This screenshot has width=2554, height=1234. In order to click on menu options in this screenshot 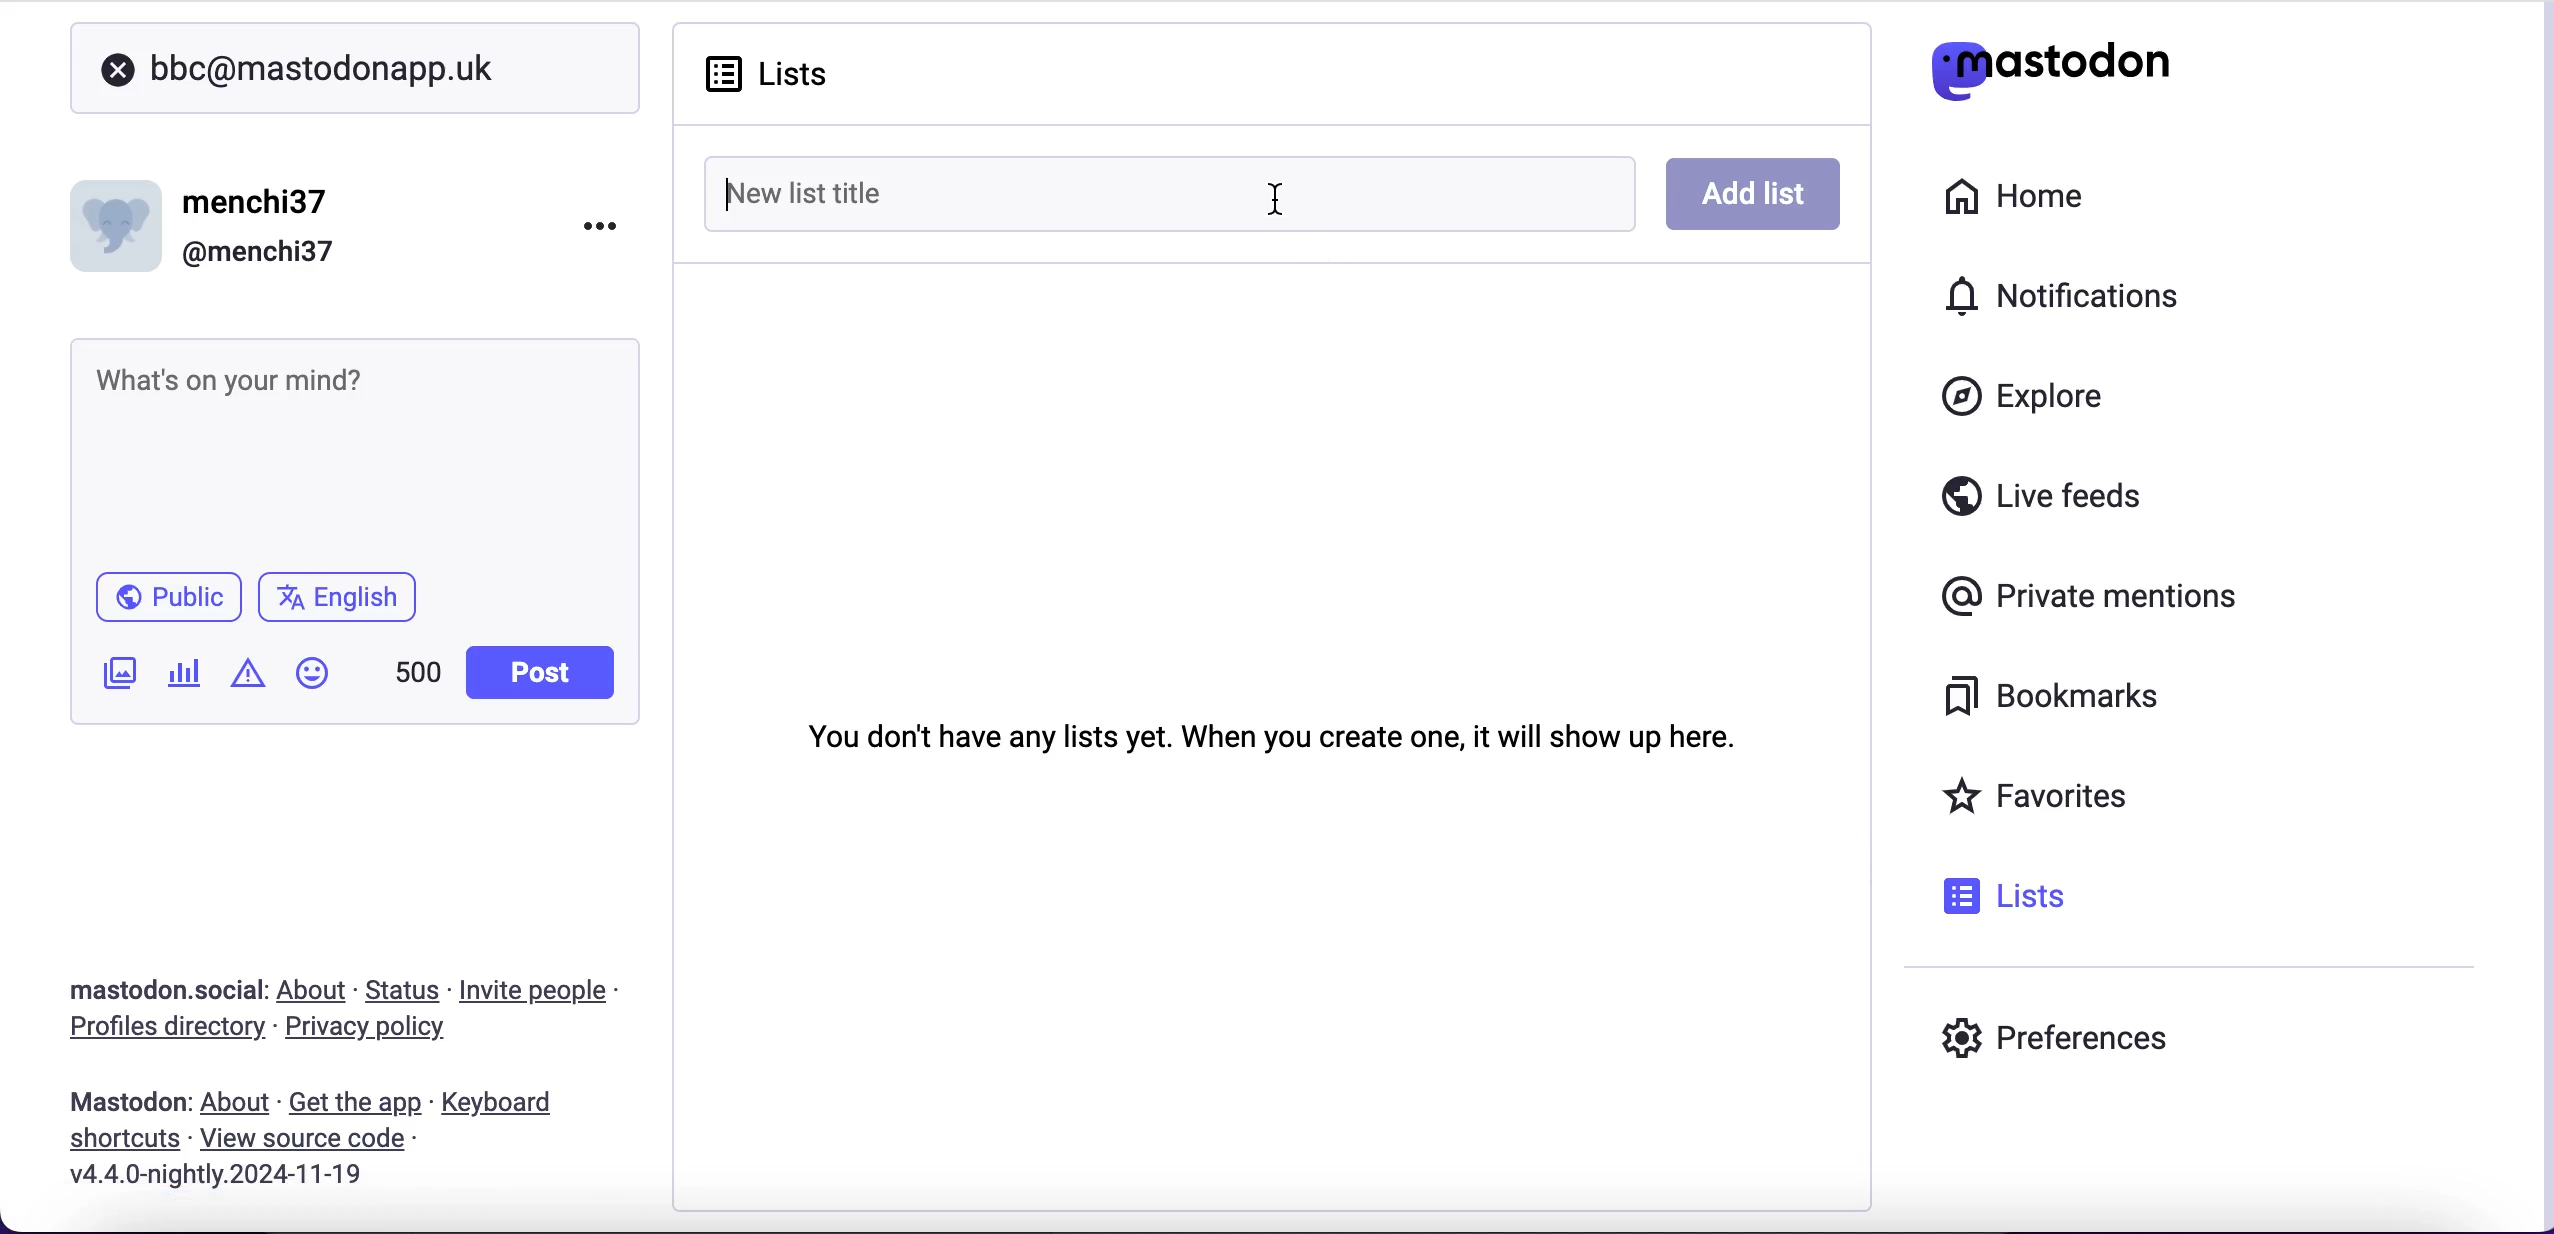, I will do `click(607, 224)`.